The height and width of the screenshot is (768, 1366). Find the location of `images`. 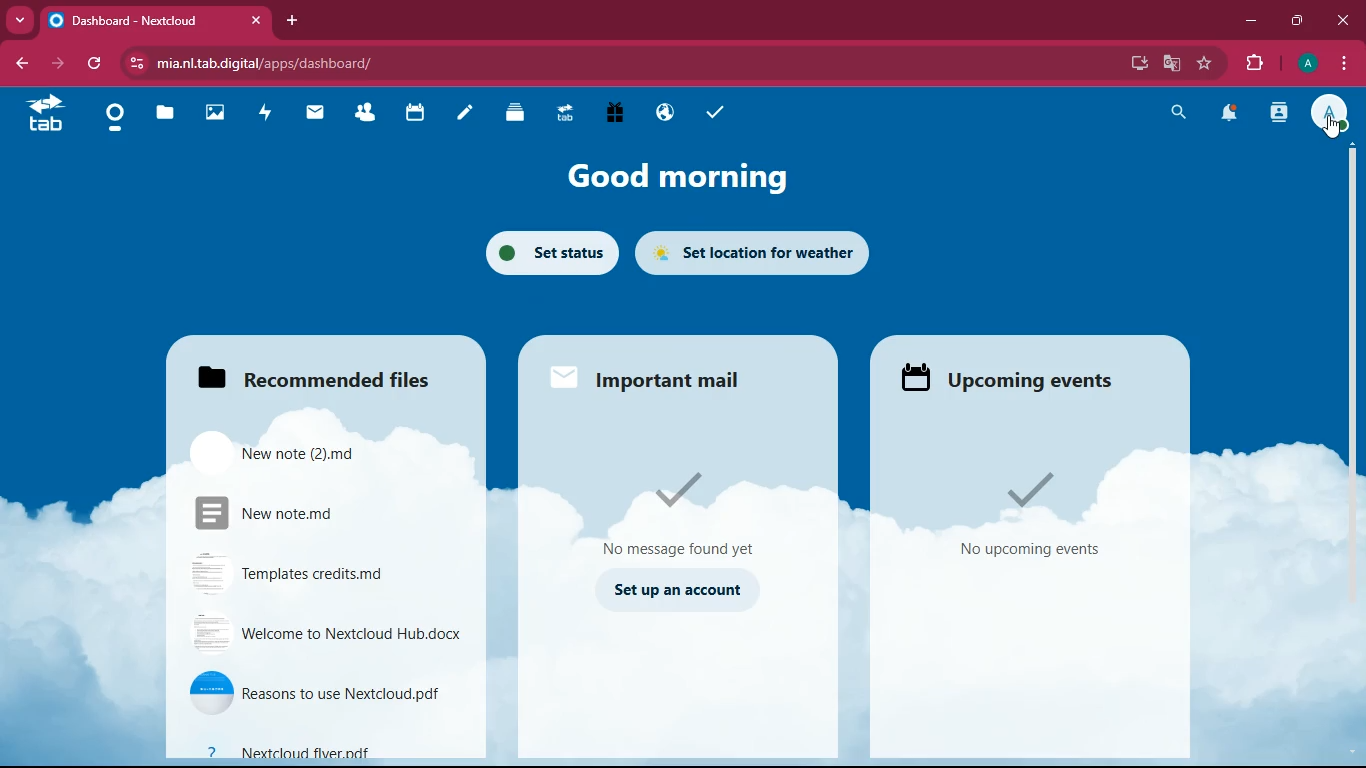

images is located at coordinates (213, 111).